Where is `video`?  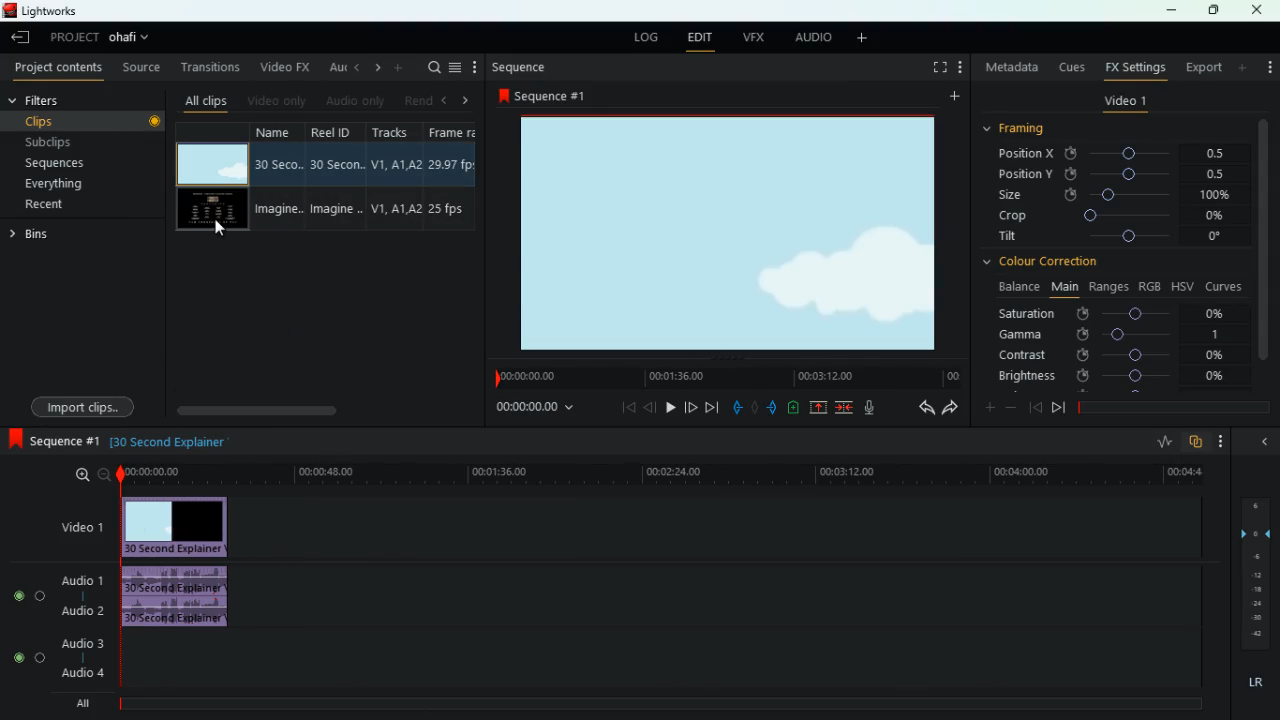 video is located at coordinates (211, 164).